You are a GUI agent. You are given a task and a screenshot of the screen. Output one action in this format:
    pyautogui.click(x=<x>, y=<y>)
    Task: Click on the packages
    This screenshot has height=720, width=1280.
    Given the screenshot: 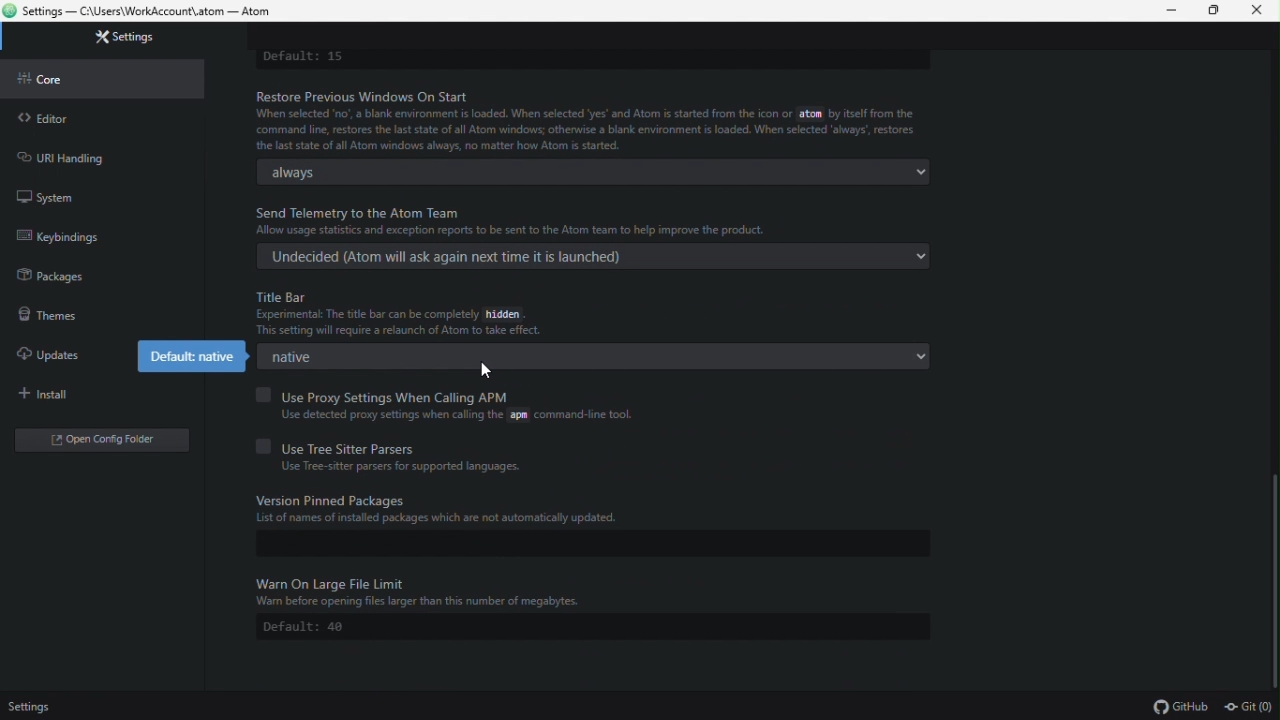 What is the action you would take?
    pyautogui.click(x=109, y=275)
    